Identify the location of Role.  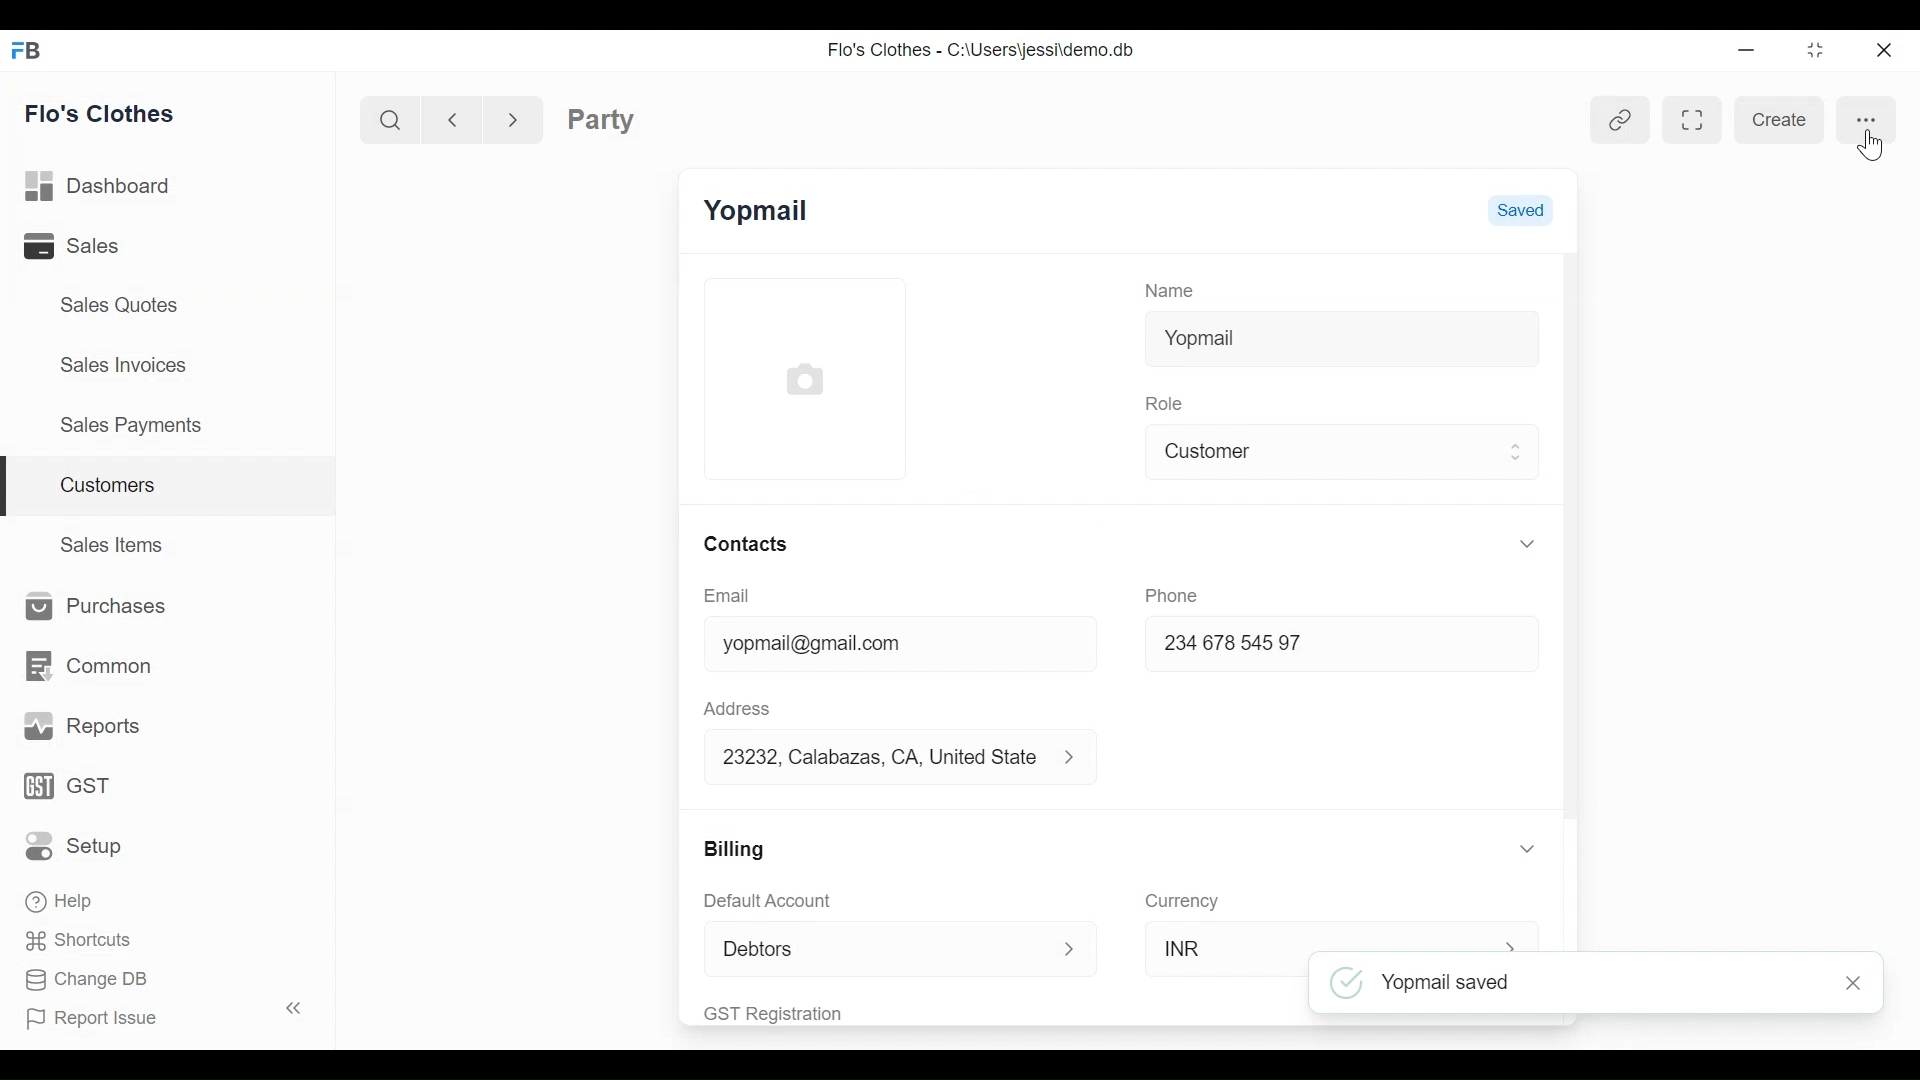
(1167, 403).